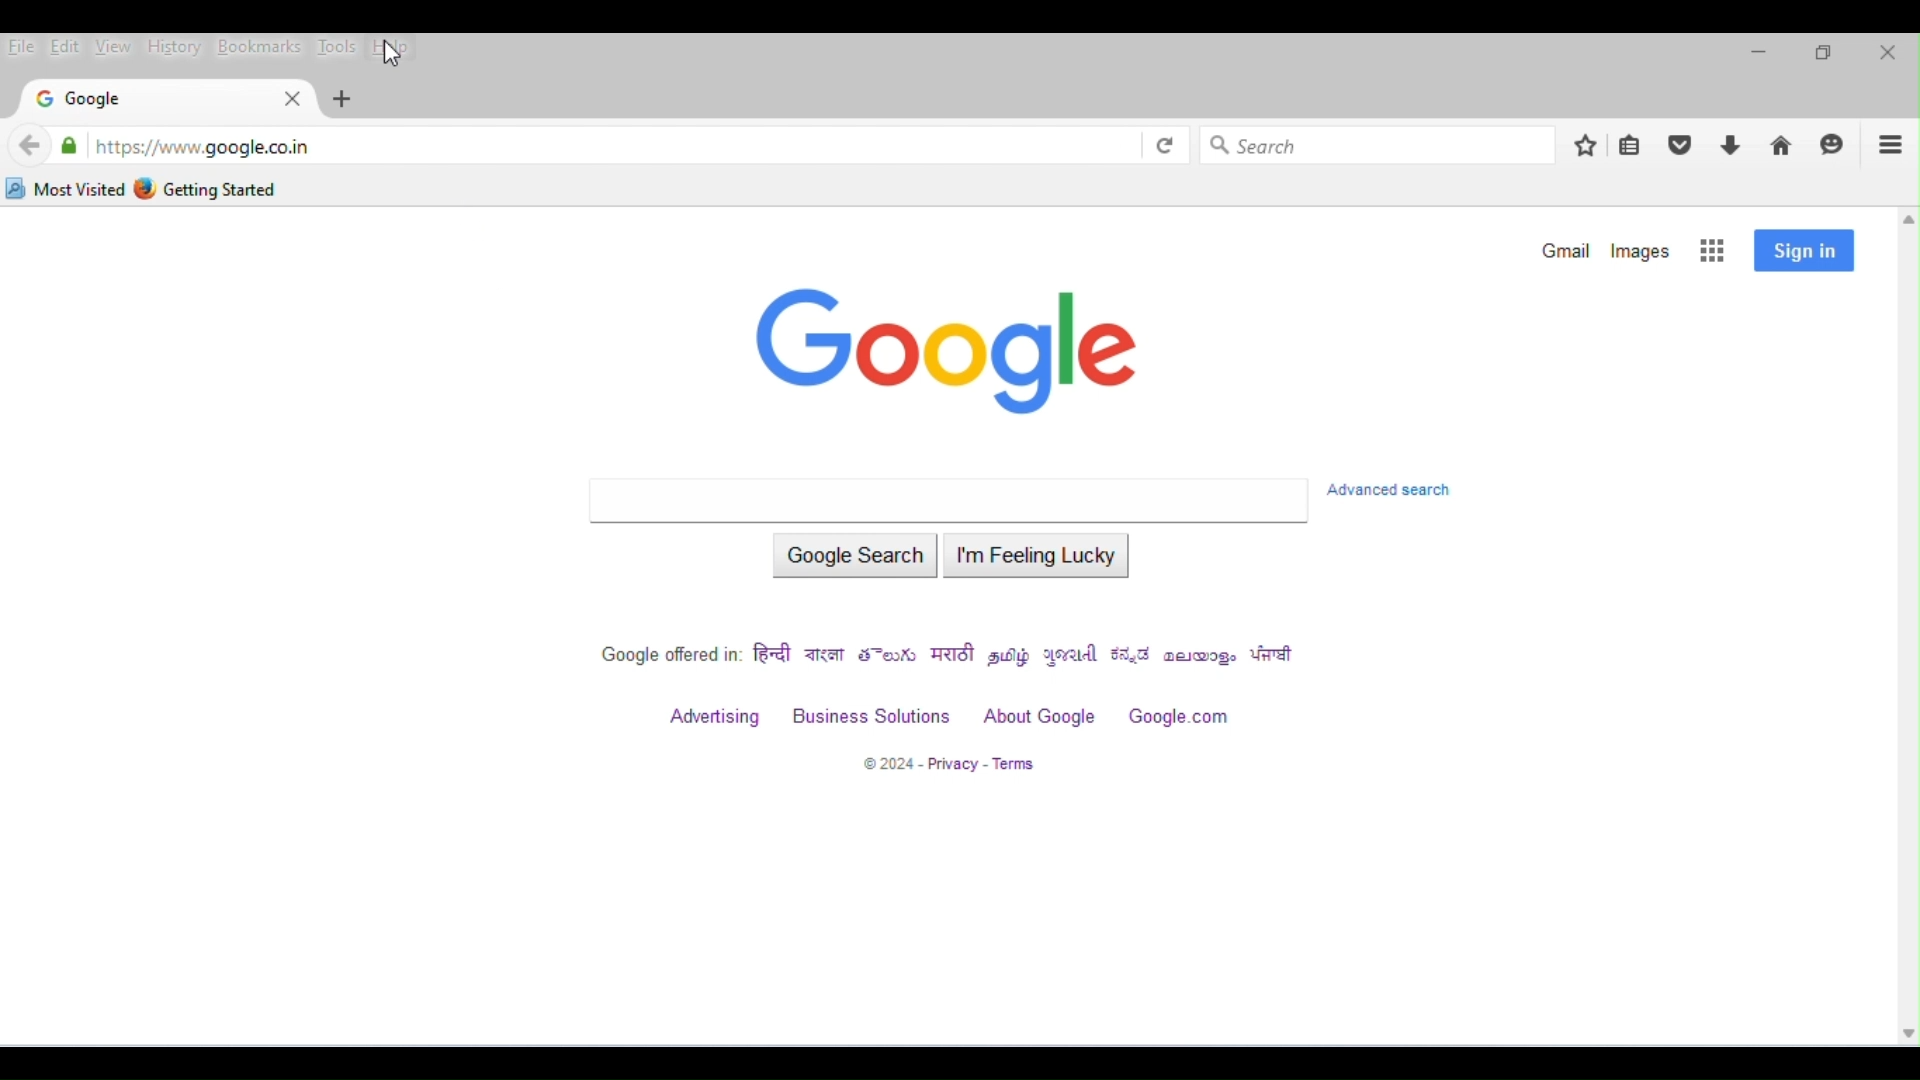 The image size is (1920, 1080). I want to click on history, so click(172, 46).